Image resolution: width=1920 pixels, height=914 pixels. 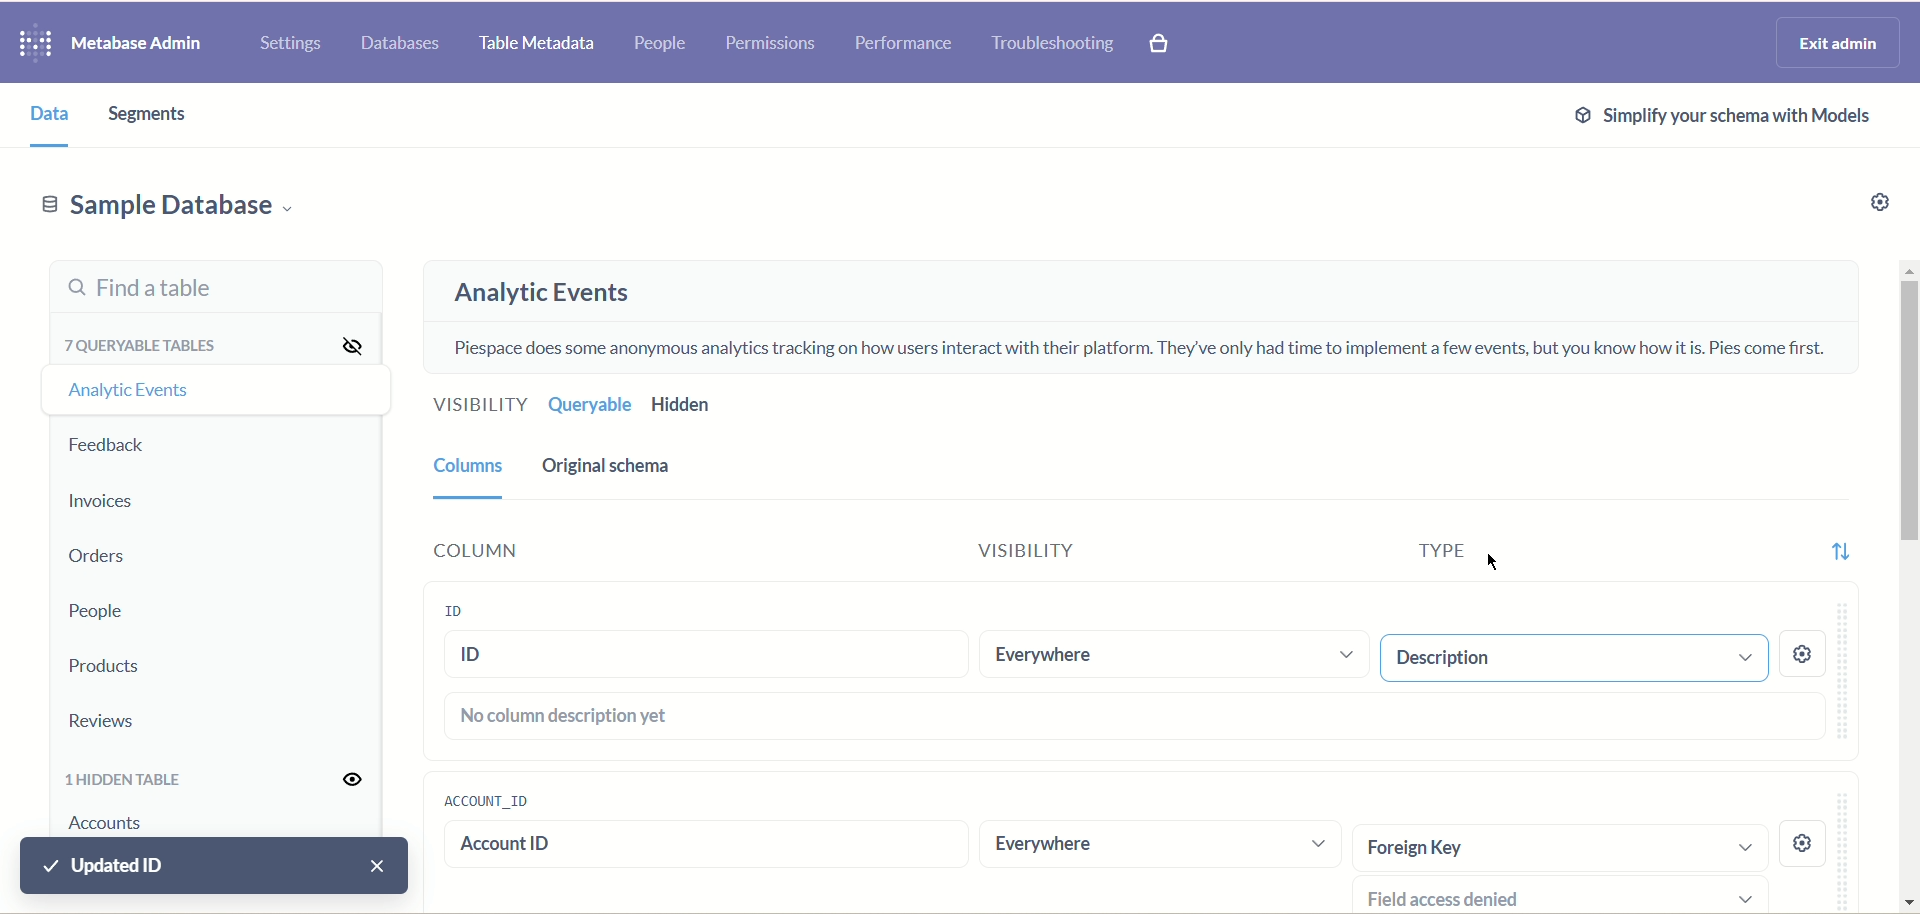 What do you see at coordinates (147, 342) in the screenshot?
I see `queryable tables` at bounding box center [147, 342].